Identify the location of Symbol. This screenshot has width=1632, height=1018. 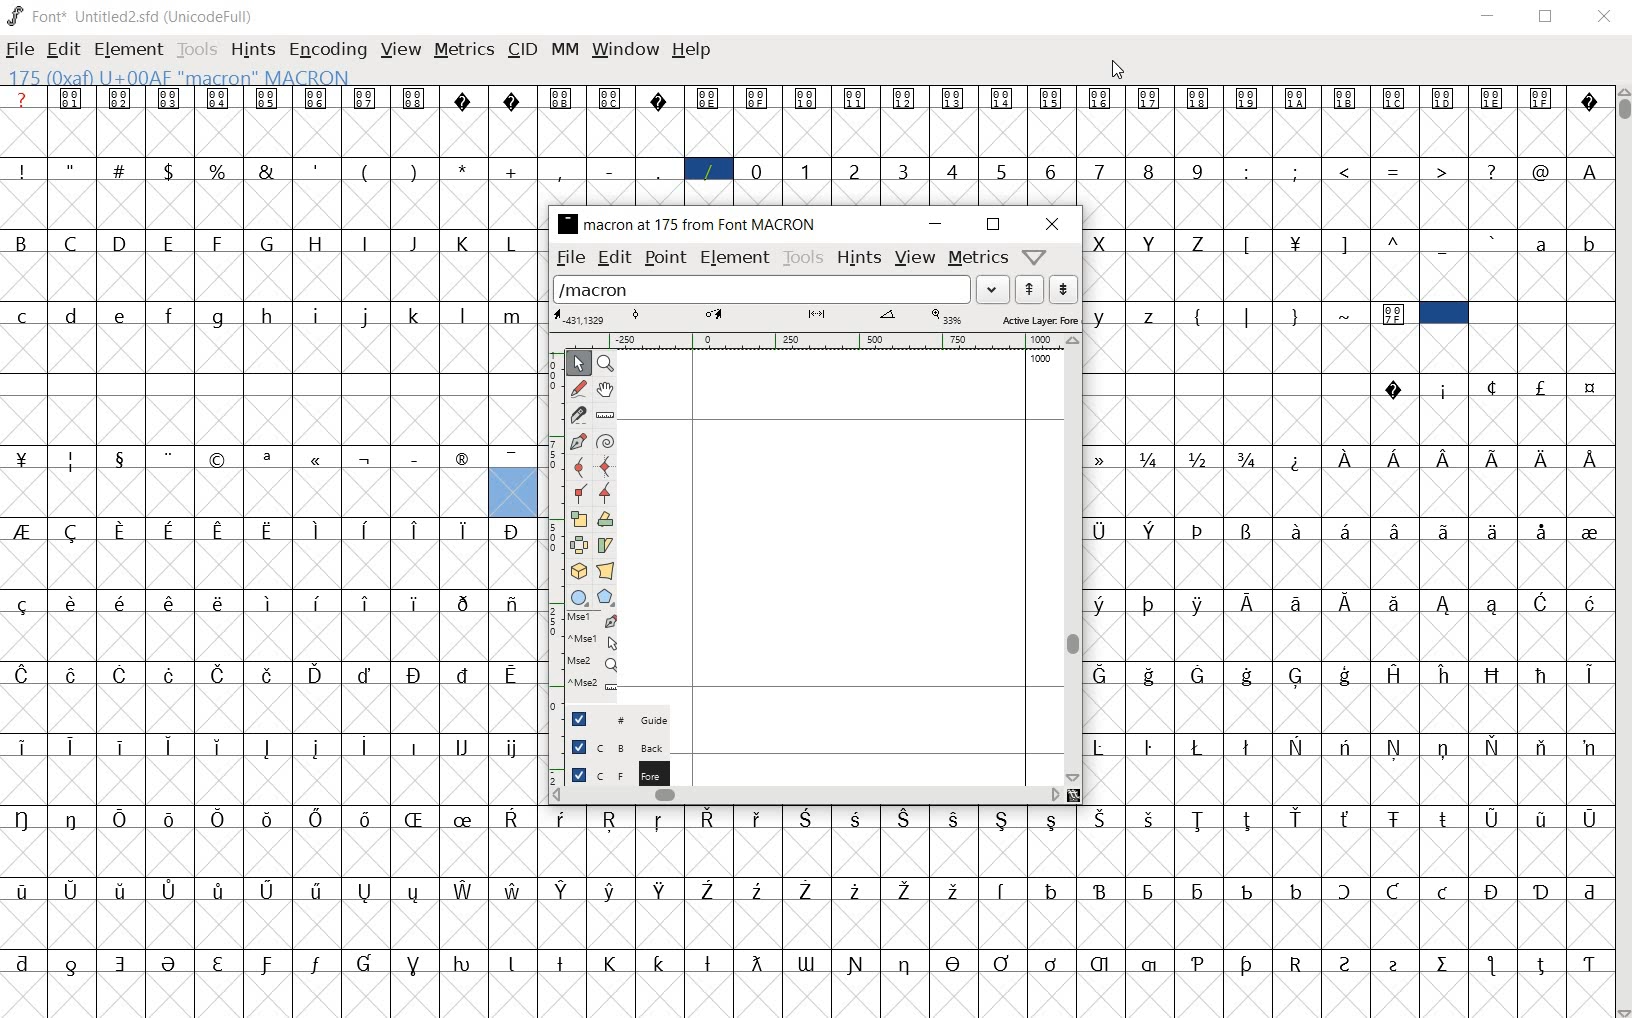
(1004, 888).